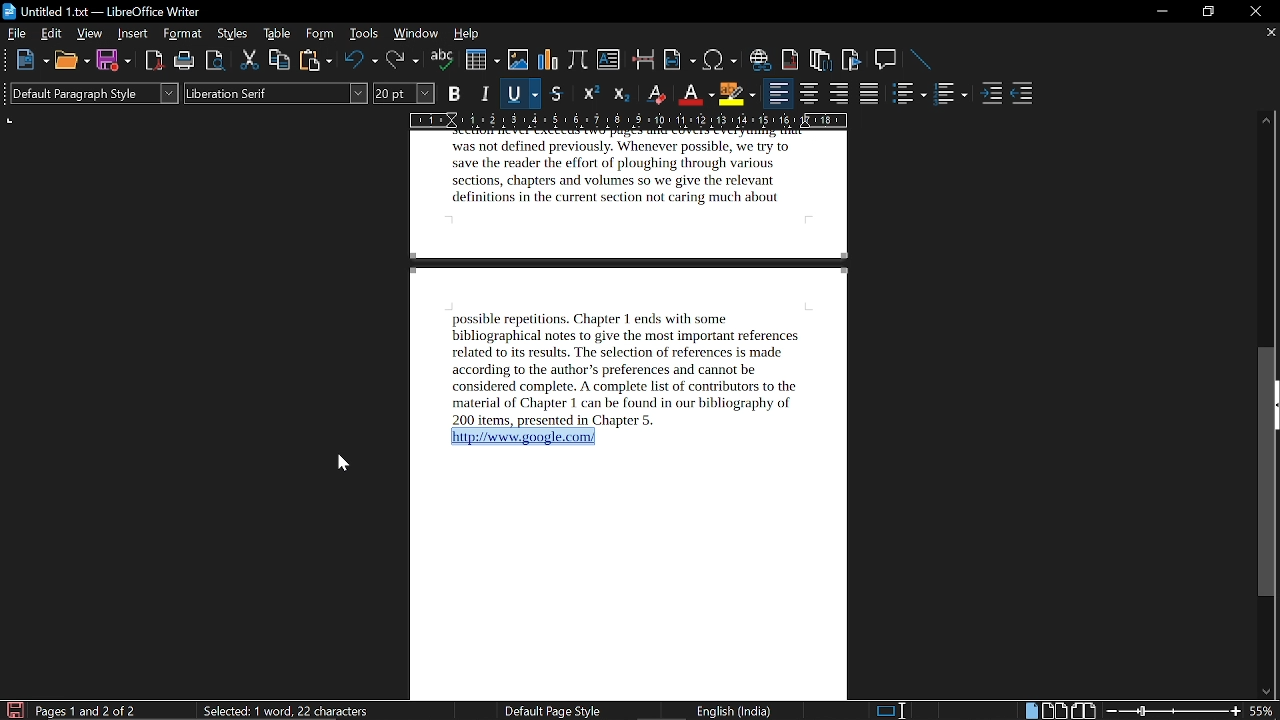 Image resolution: width=1280 pixels, height=720 pixels. I want to click on new, so click(31, 61).